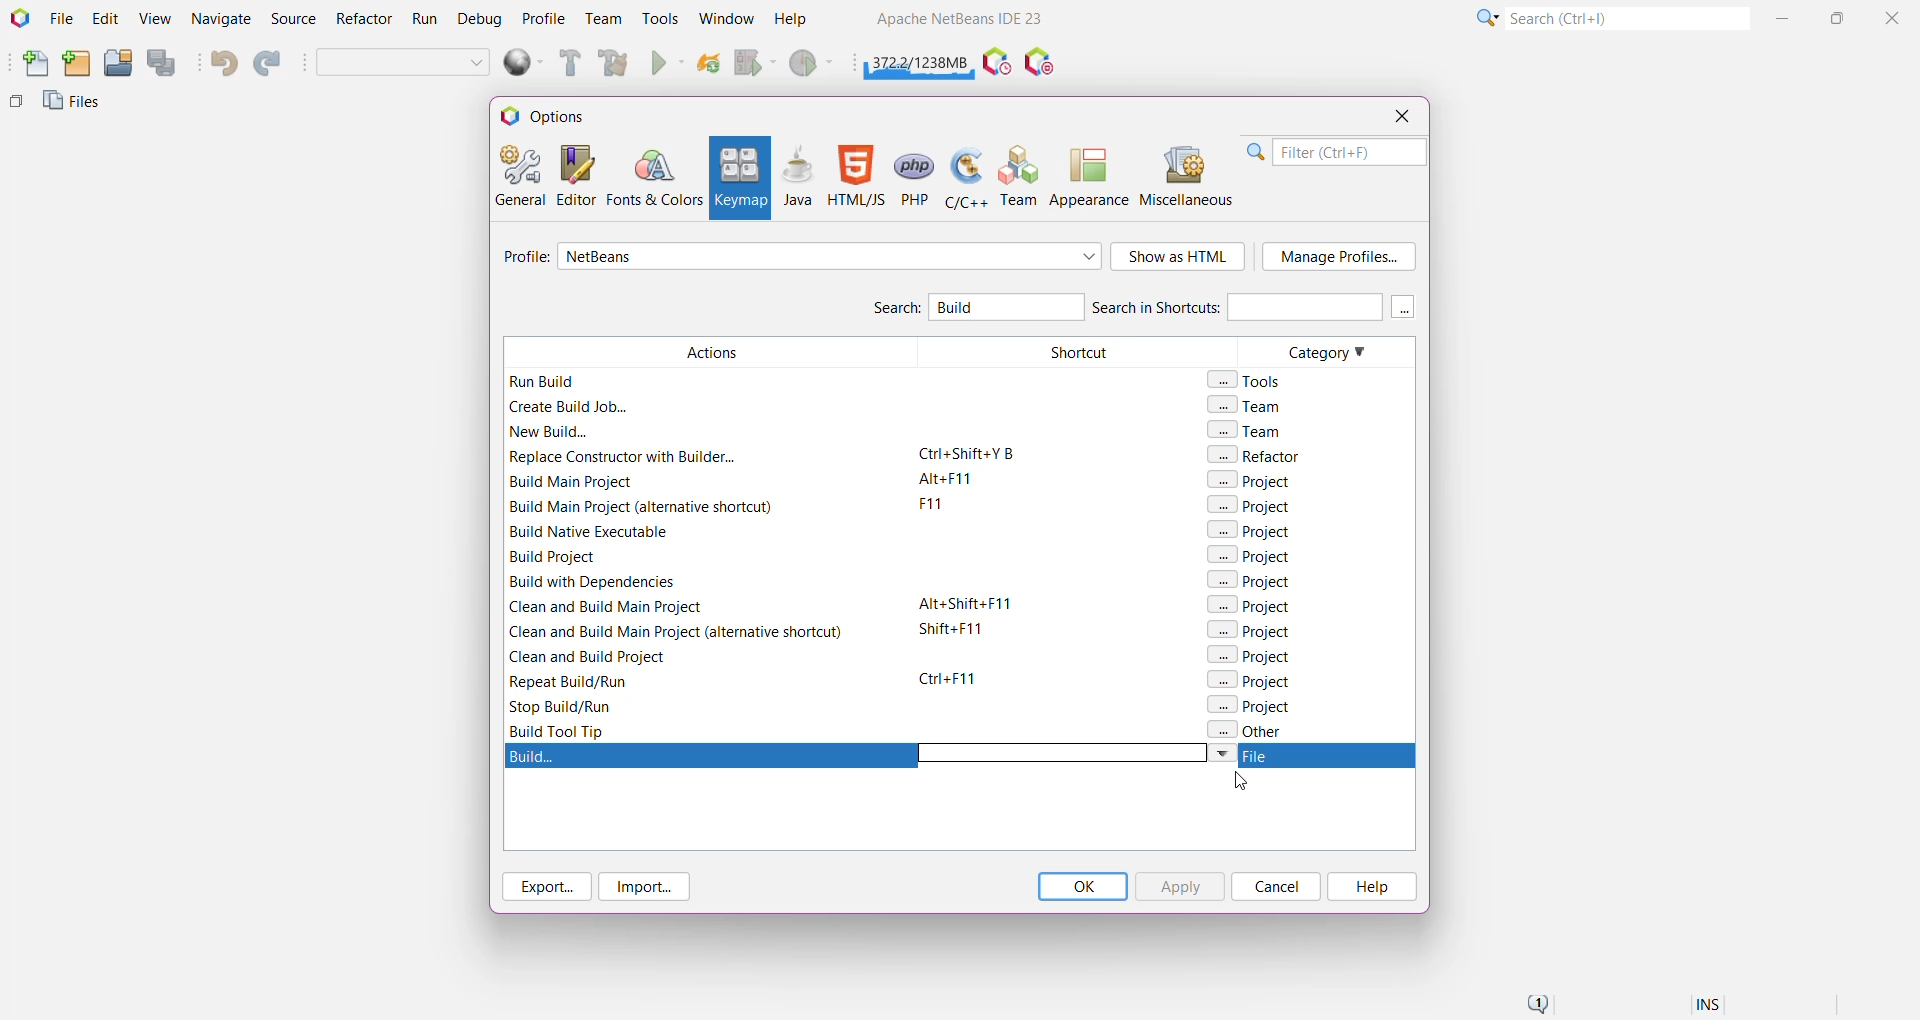 The image size is (1920, 1020). Describe the element at coordinates (1179, 258) in the screenshot. I see `Show as HTML` at that location.